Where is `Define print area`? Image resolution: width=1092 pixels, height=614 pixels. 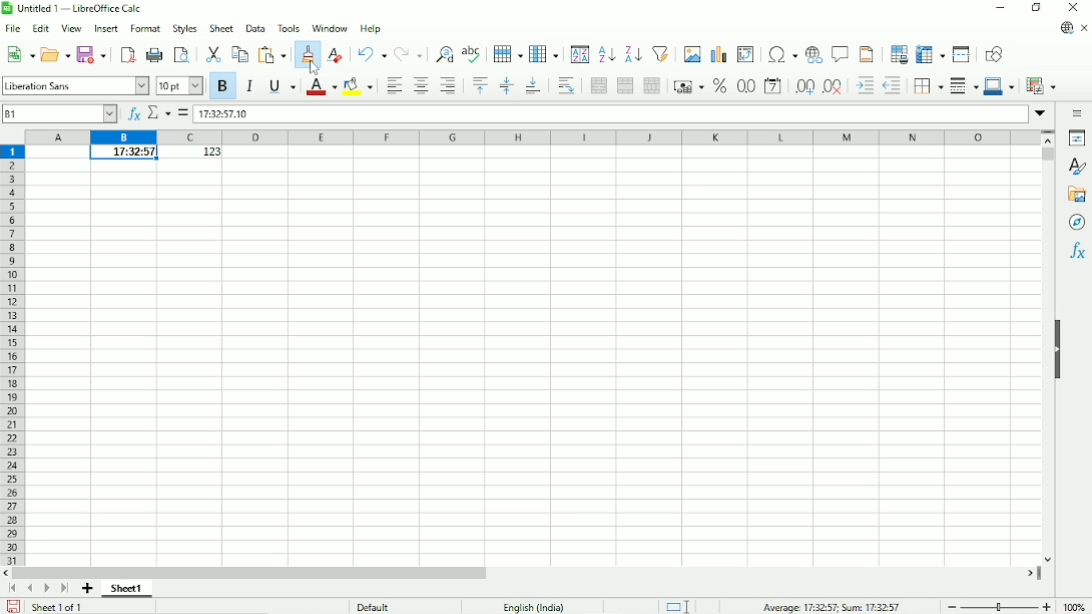 Define print area is located at coordinates (897, 55).